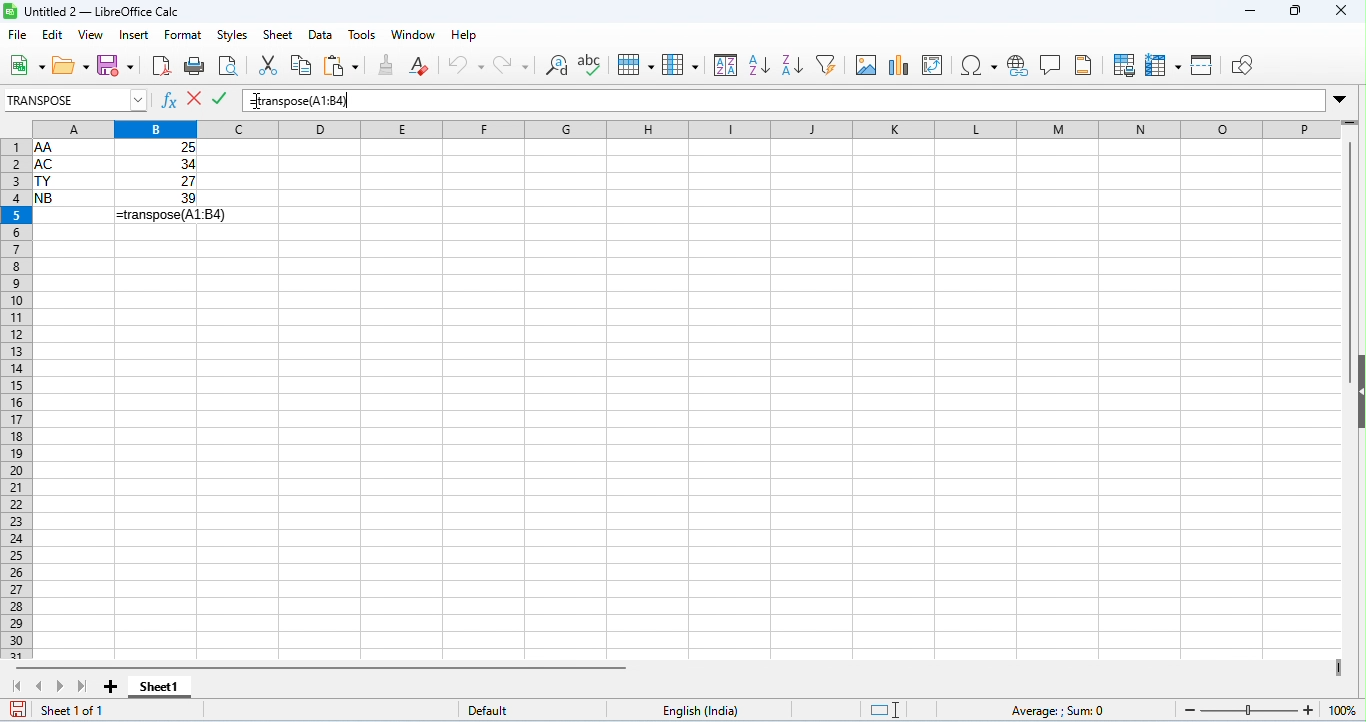 This screenshot has height=722, width=1366. What do you see at coordinates (761, 65) in the screenshot?
I see `sort ascending` at bounding box center [761, 65].